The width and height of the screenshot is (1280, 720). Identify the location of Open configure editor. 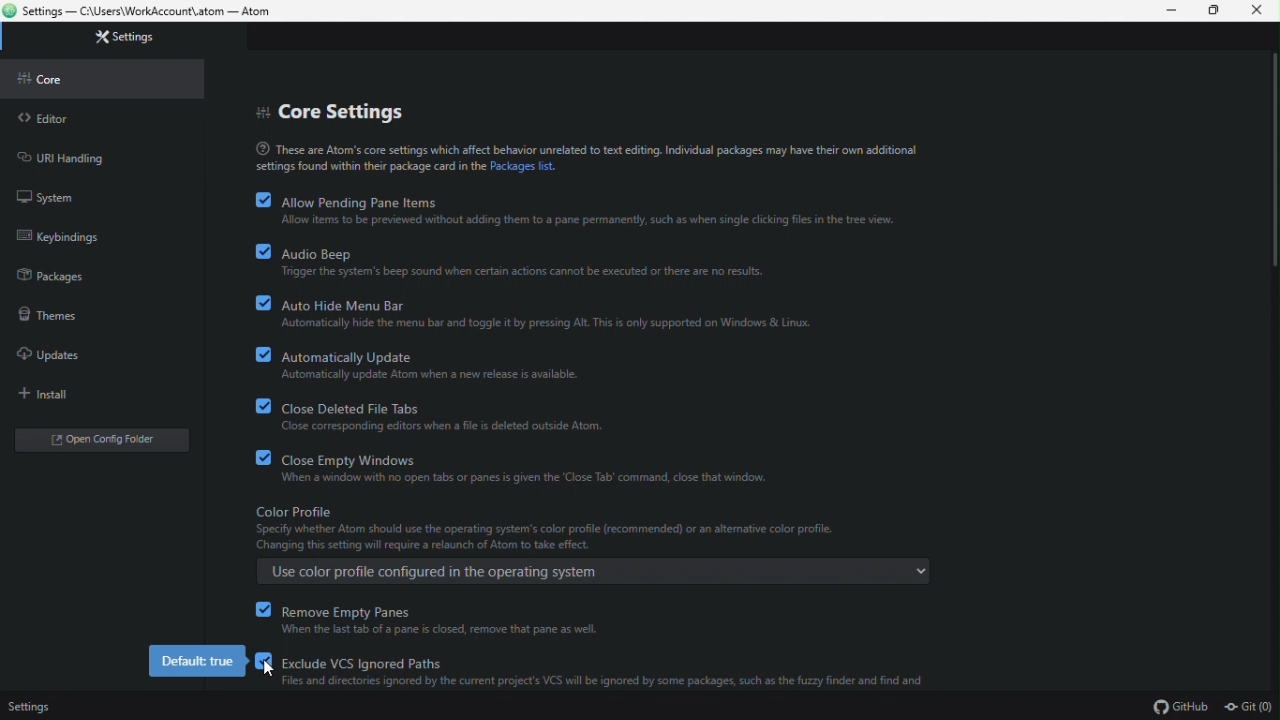
(107, 439).